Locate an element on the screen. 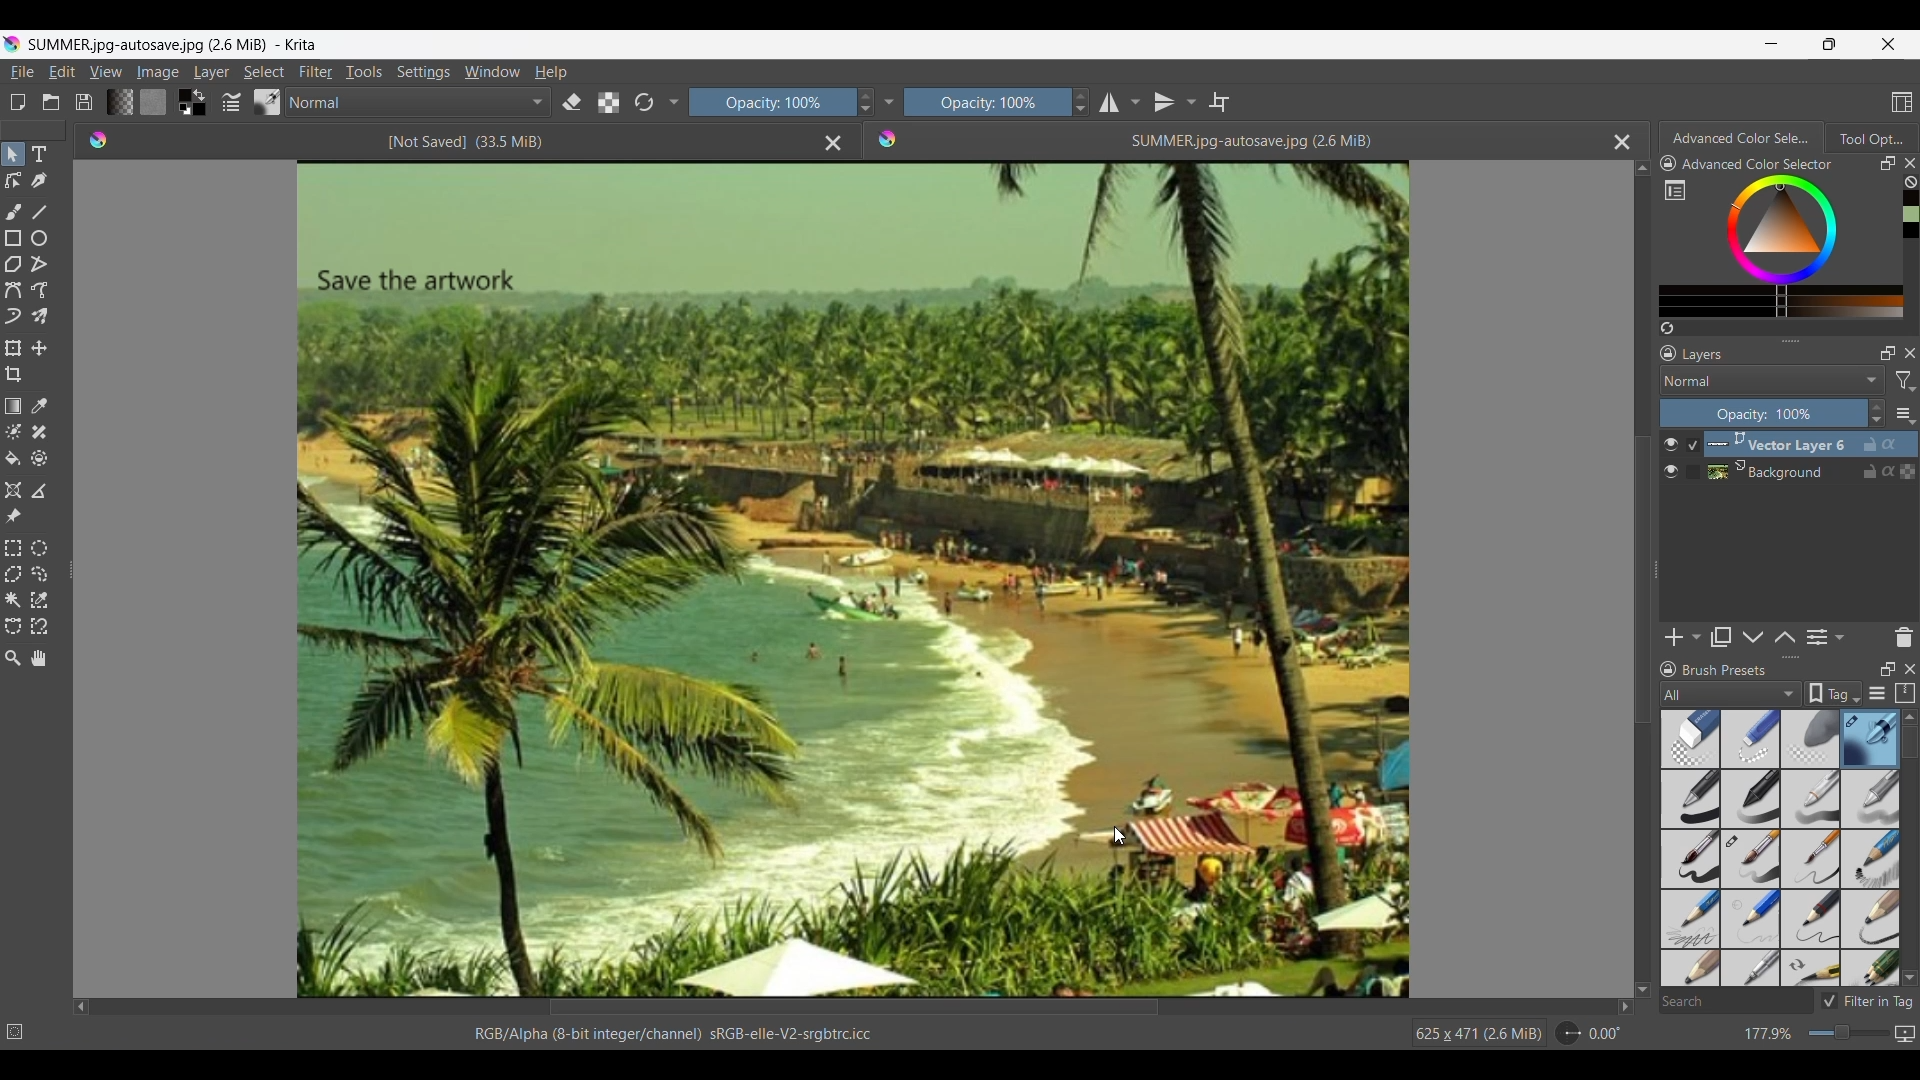 This screenshot has width=1920, height=1080. Reference images tool is located at coordinates (13, 516).